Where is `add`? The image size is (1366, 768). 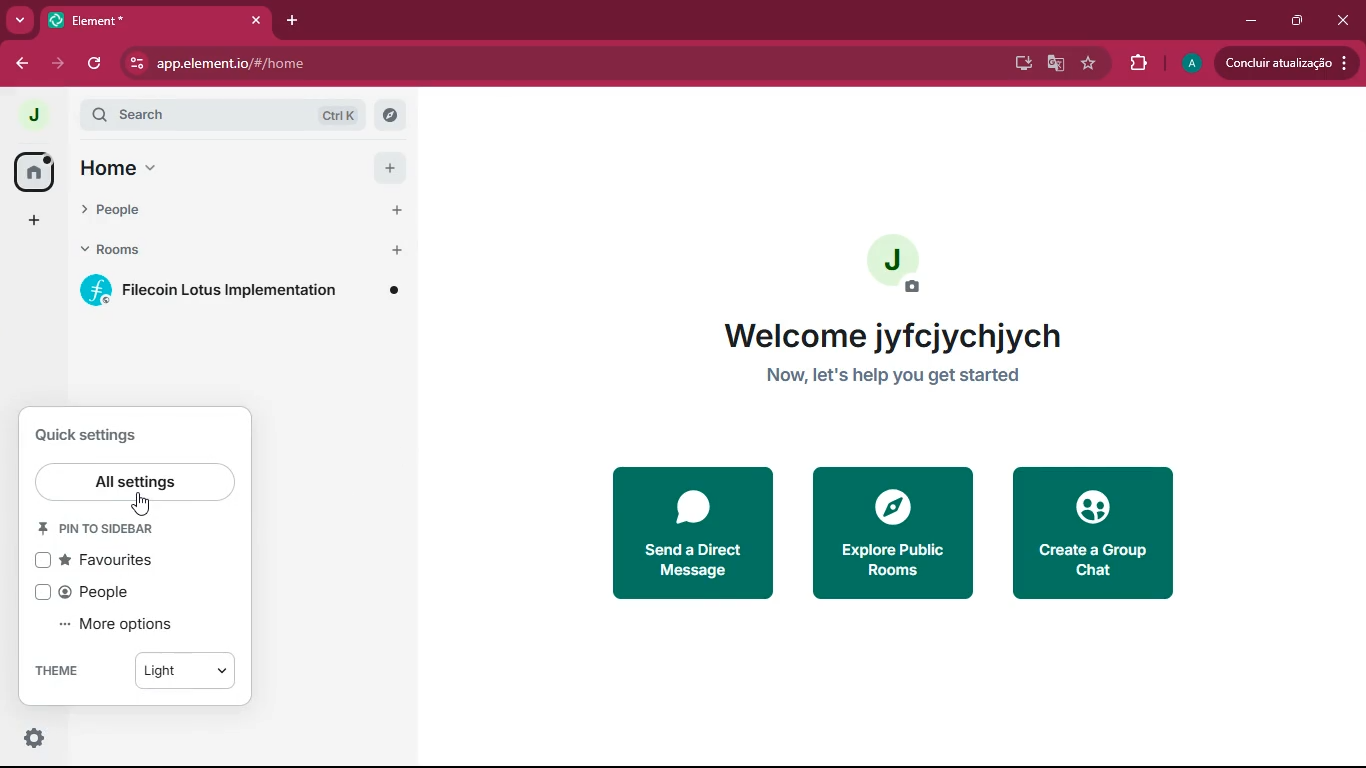
add is located at coordinates (396, 209).